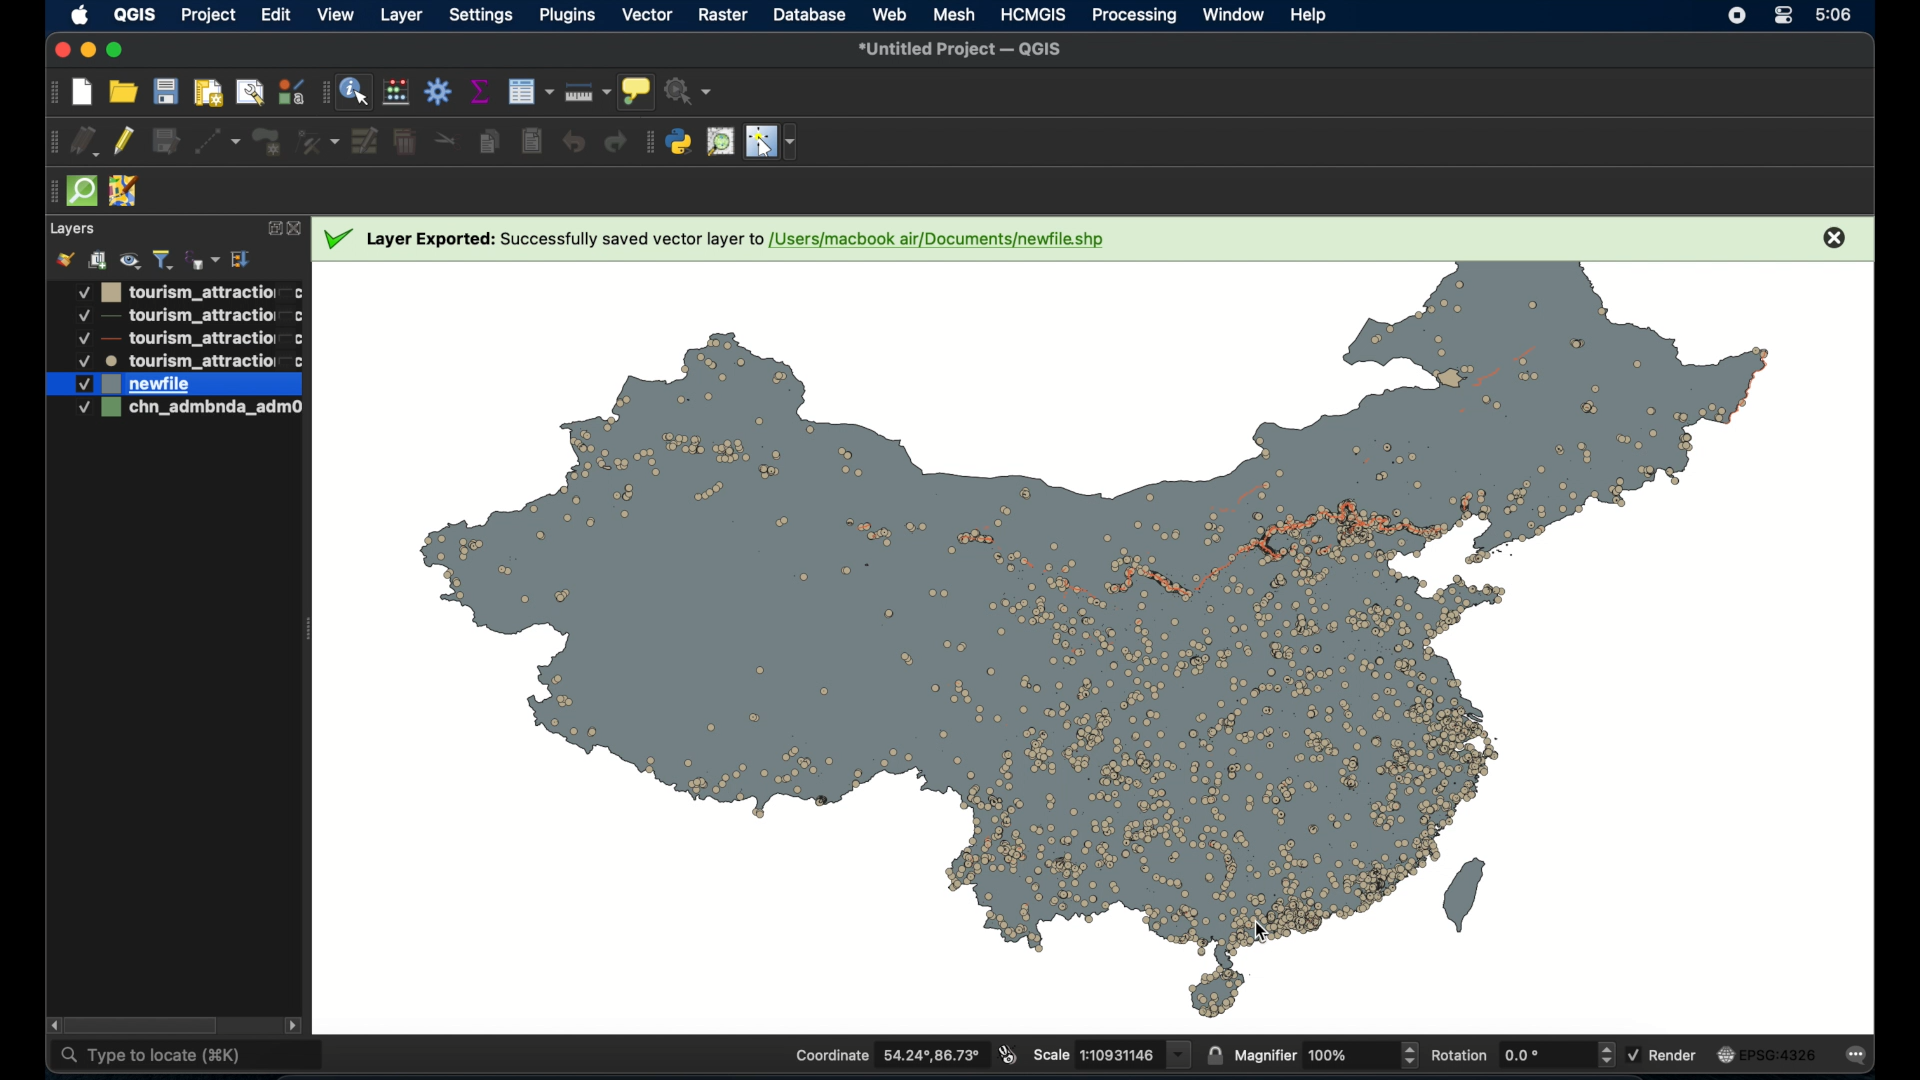 Image resolution: width=1920 pixels, height=1080 pixels. I want to click on jsom remote, so click(125, 192).